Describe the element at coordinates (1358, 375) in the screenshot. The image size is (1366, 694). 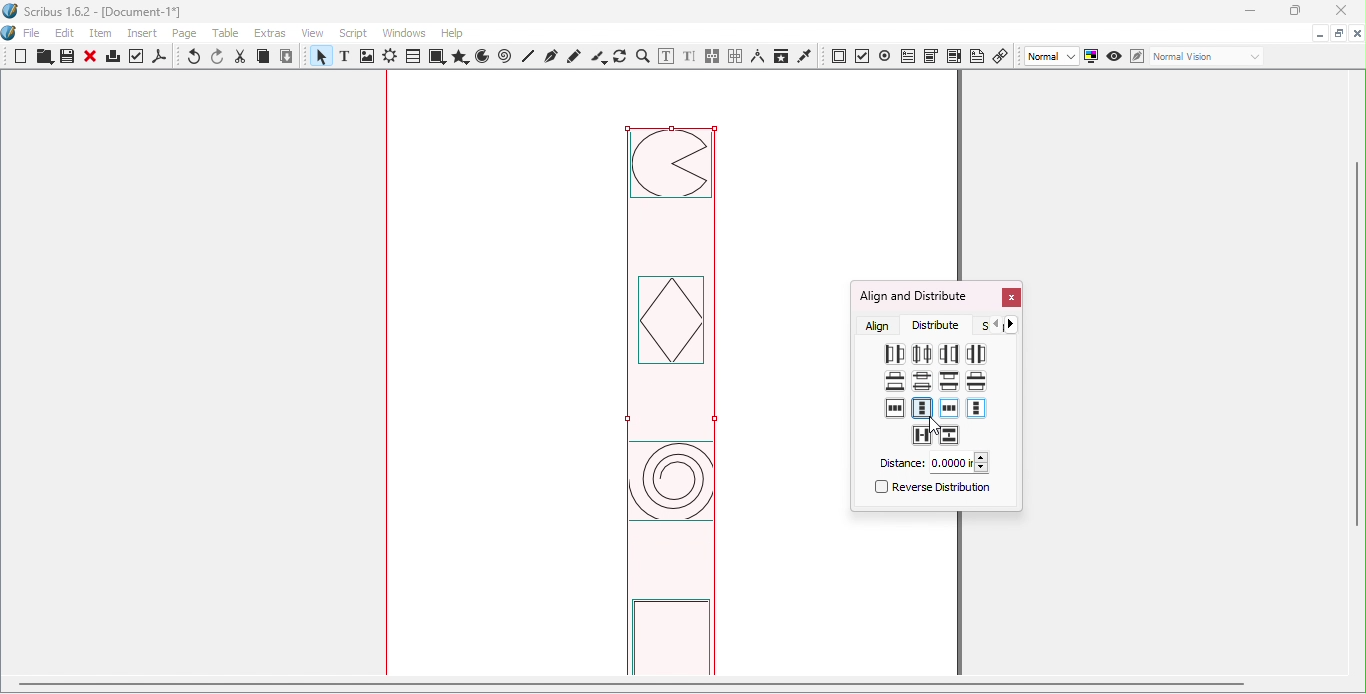
I see `Vertical scroll bar` at that location.